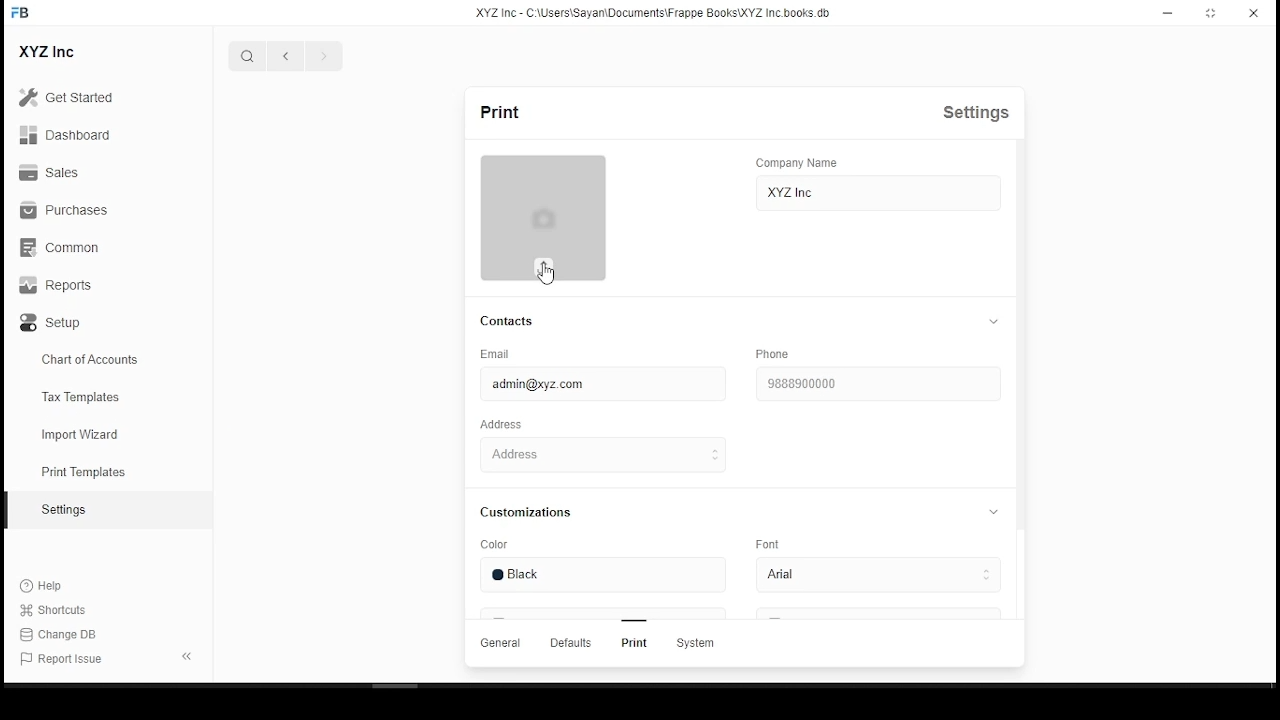 The height and width of the screenshot is (720, 1280). I want to click on Dashboard, so click(68, 137).